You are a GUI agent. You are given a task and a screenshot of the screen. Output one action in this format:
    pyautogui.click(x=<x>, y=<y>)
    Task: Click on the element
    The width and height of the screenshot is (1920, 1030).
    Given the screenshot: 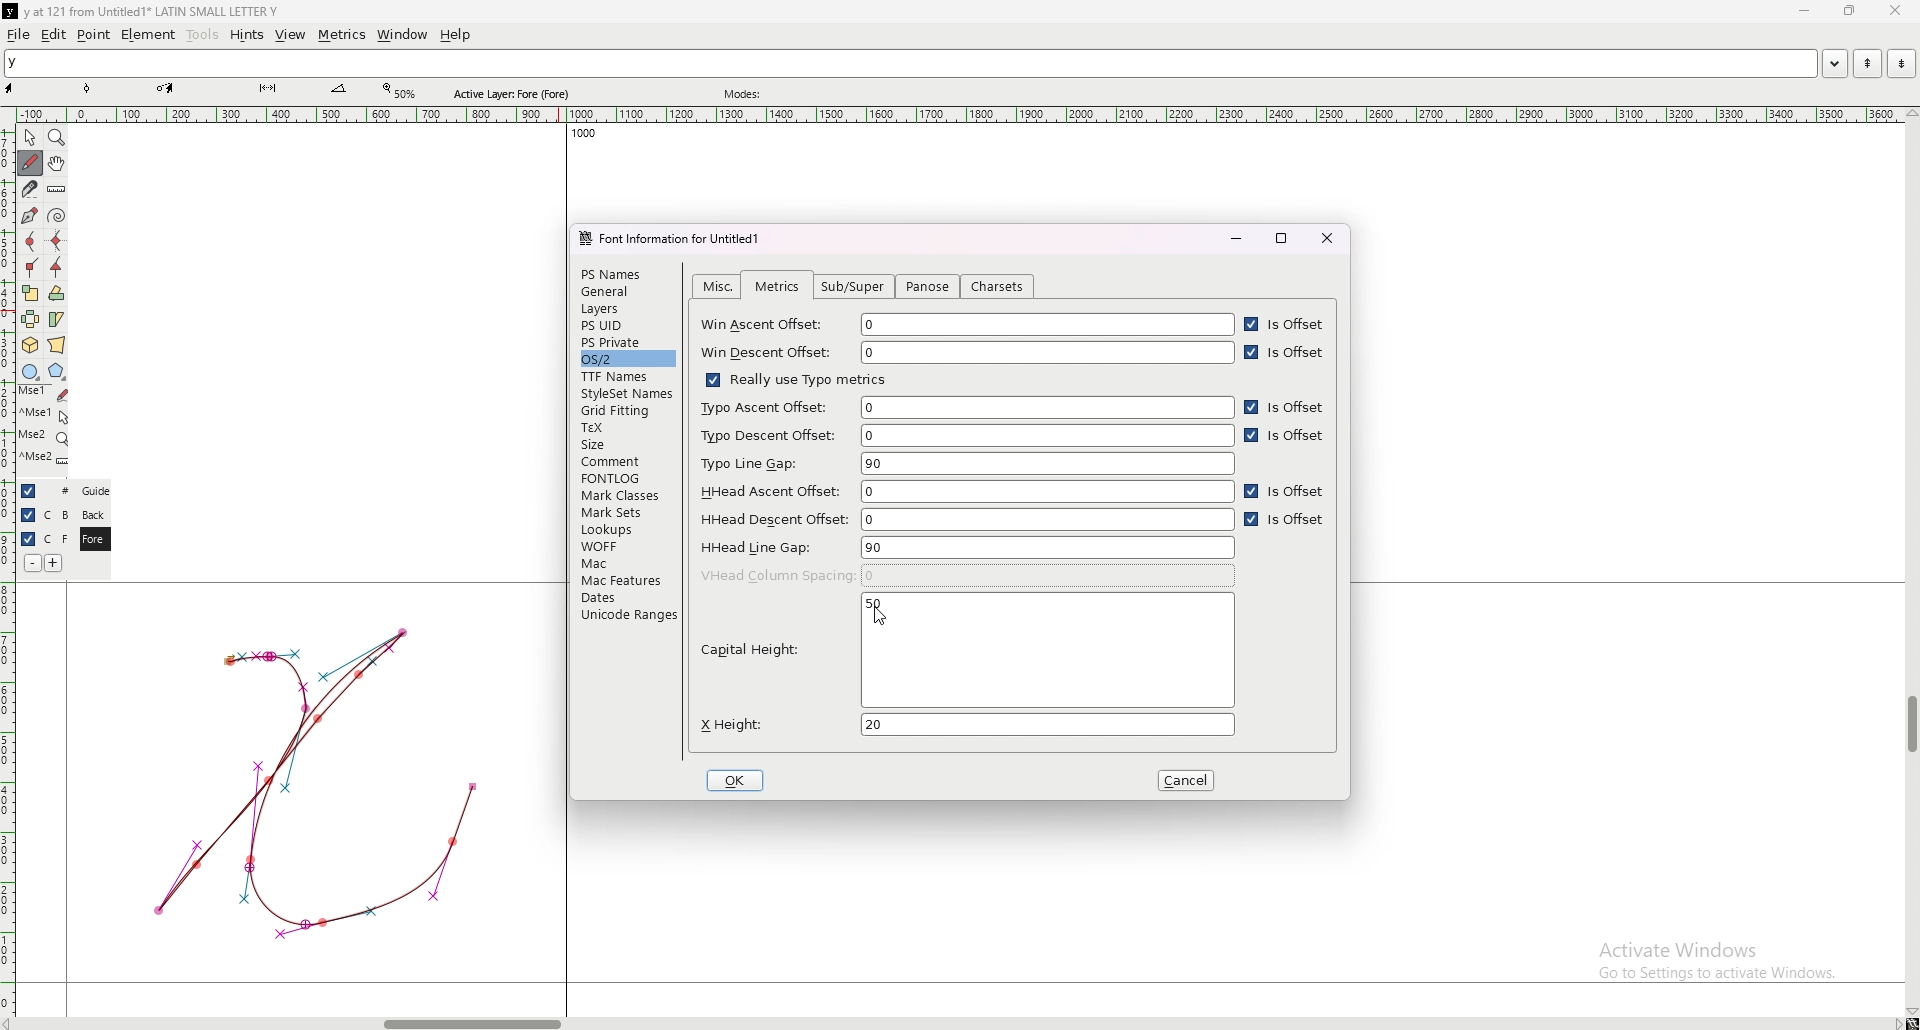 What is the action you would take?
    pyautogui.click(x=148, y=34)
    